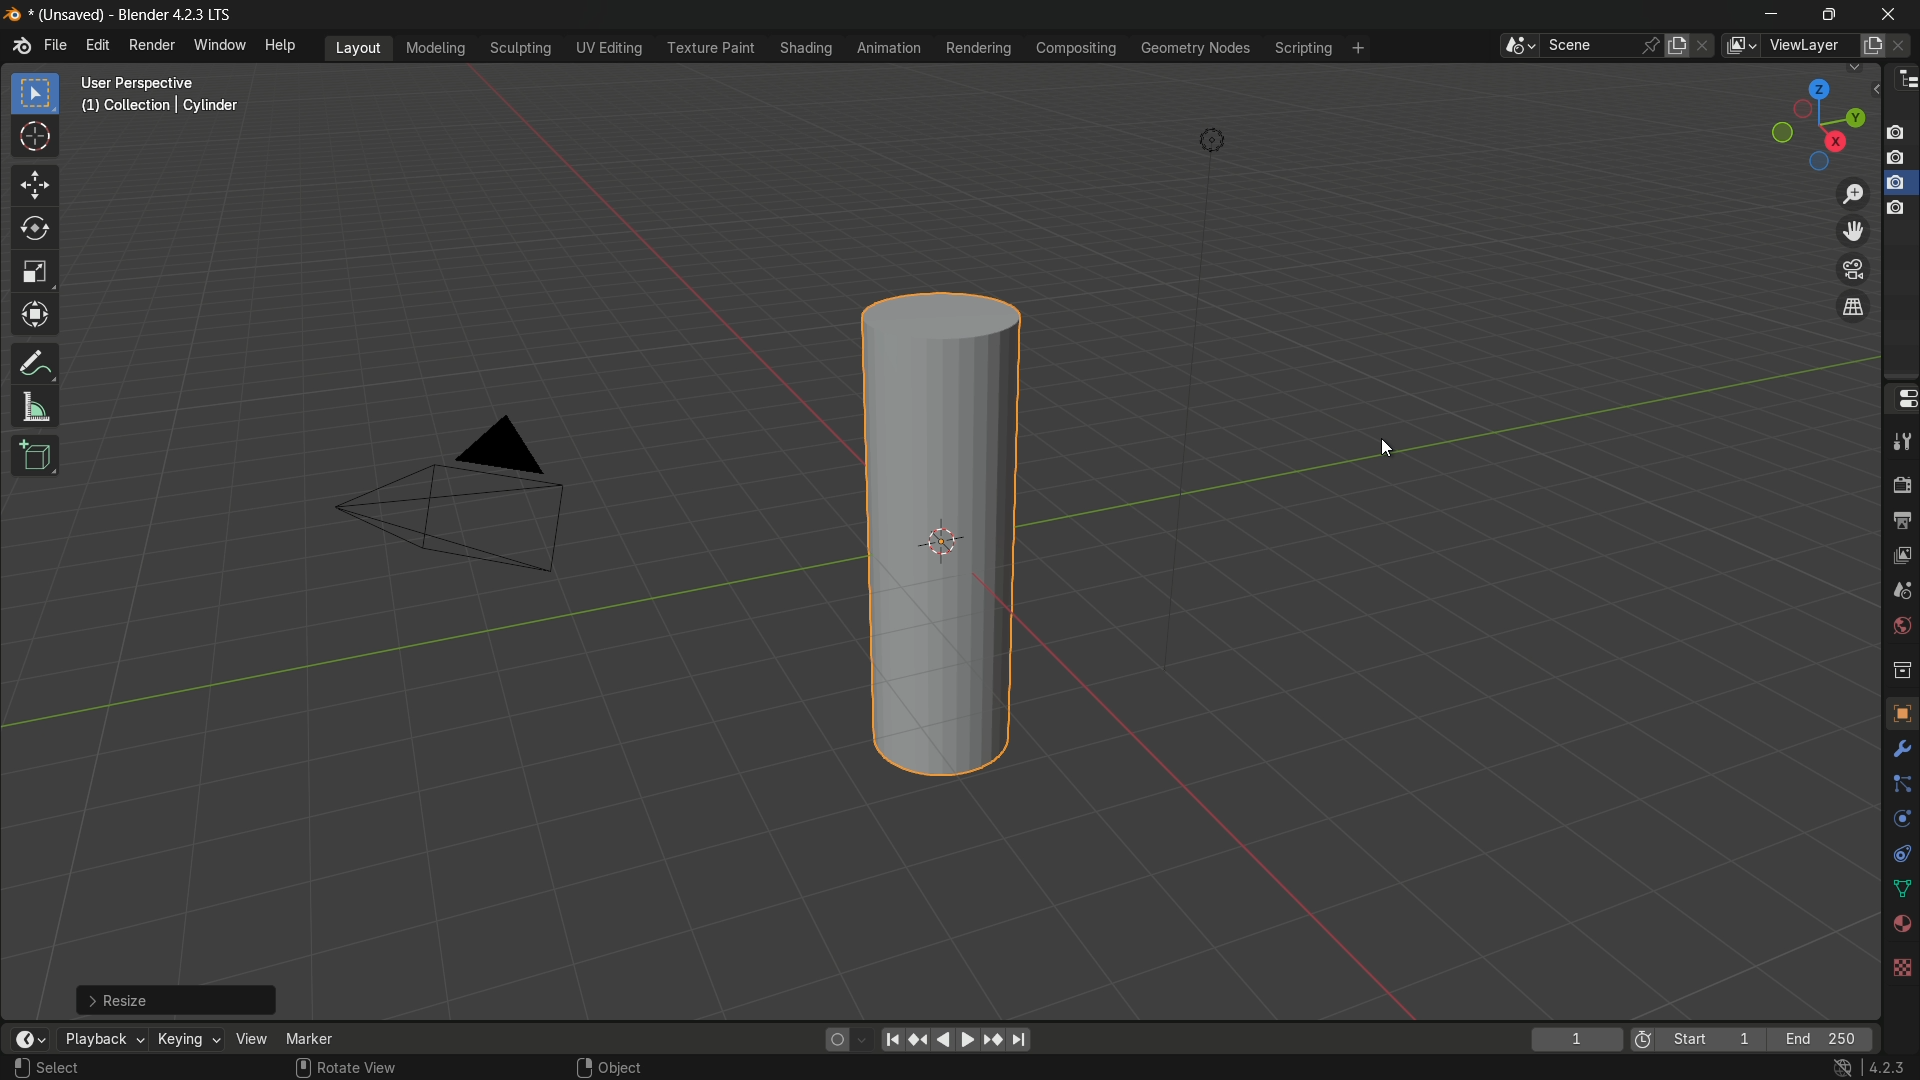 The height and width of the screenshot is (1080, 1920). What do you see at coordinates (1851, 267) in the screenshot?
I see `toggle camera view` at bounding box center [1851, 267].